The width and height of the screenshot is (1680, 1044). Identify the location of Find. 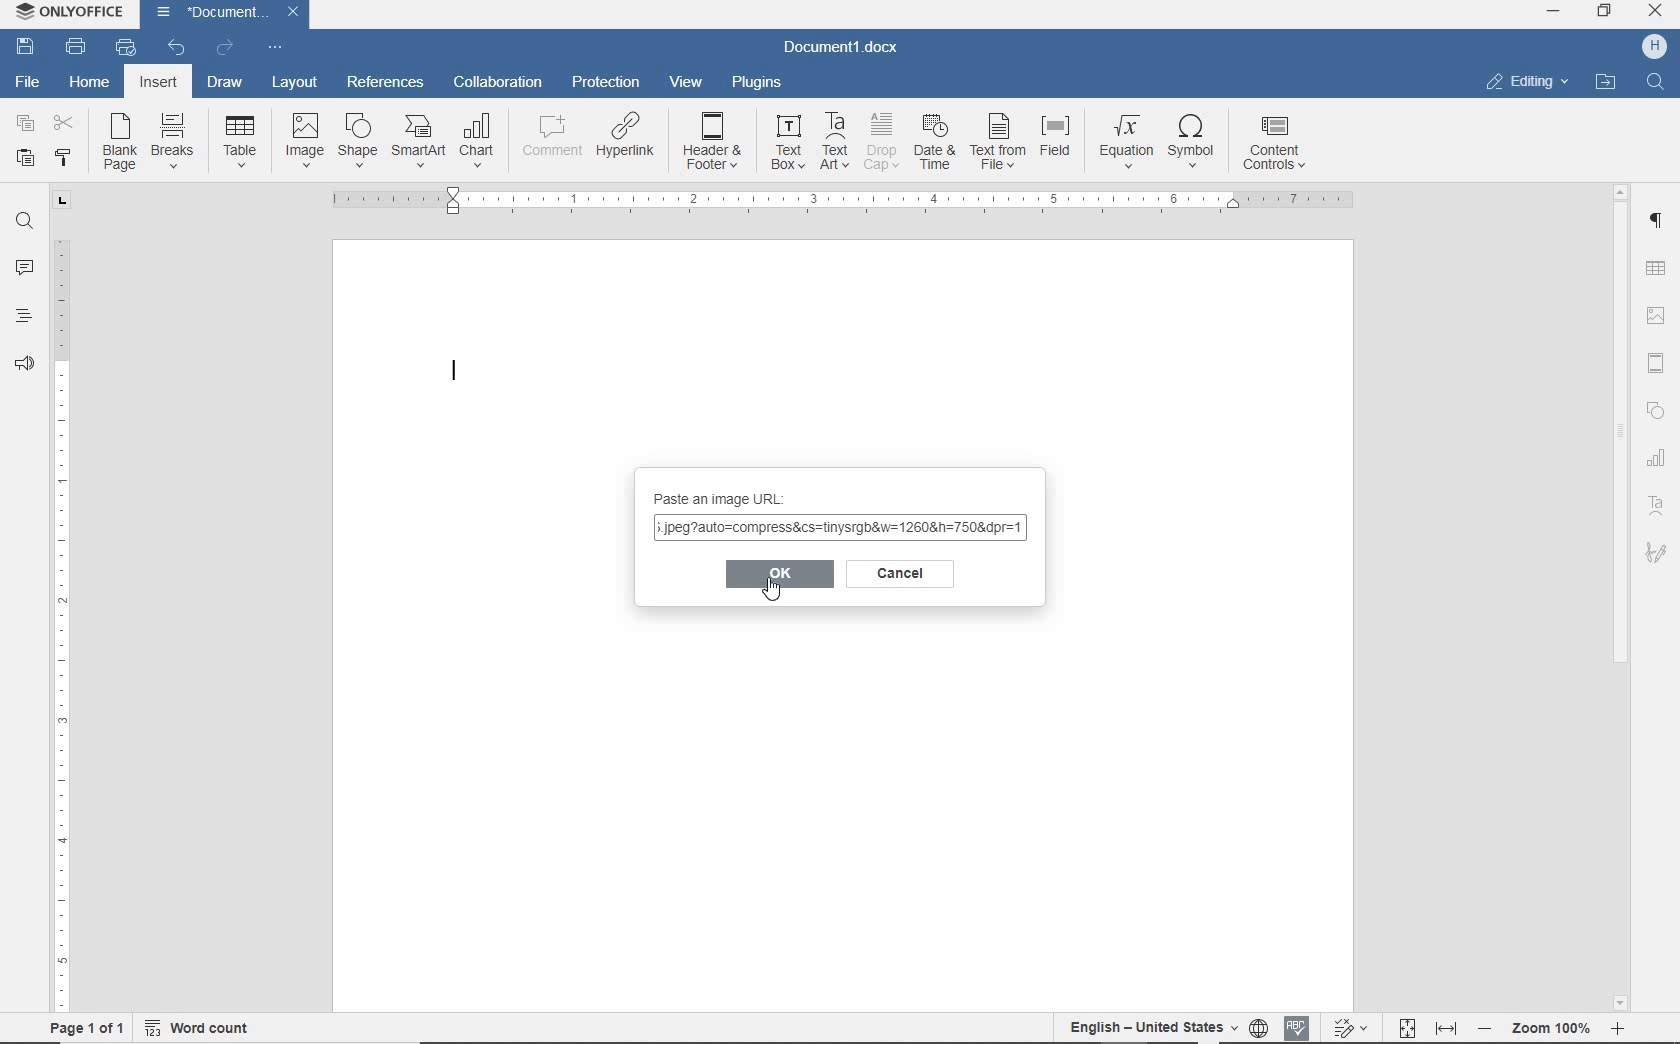
(1659, 84).